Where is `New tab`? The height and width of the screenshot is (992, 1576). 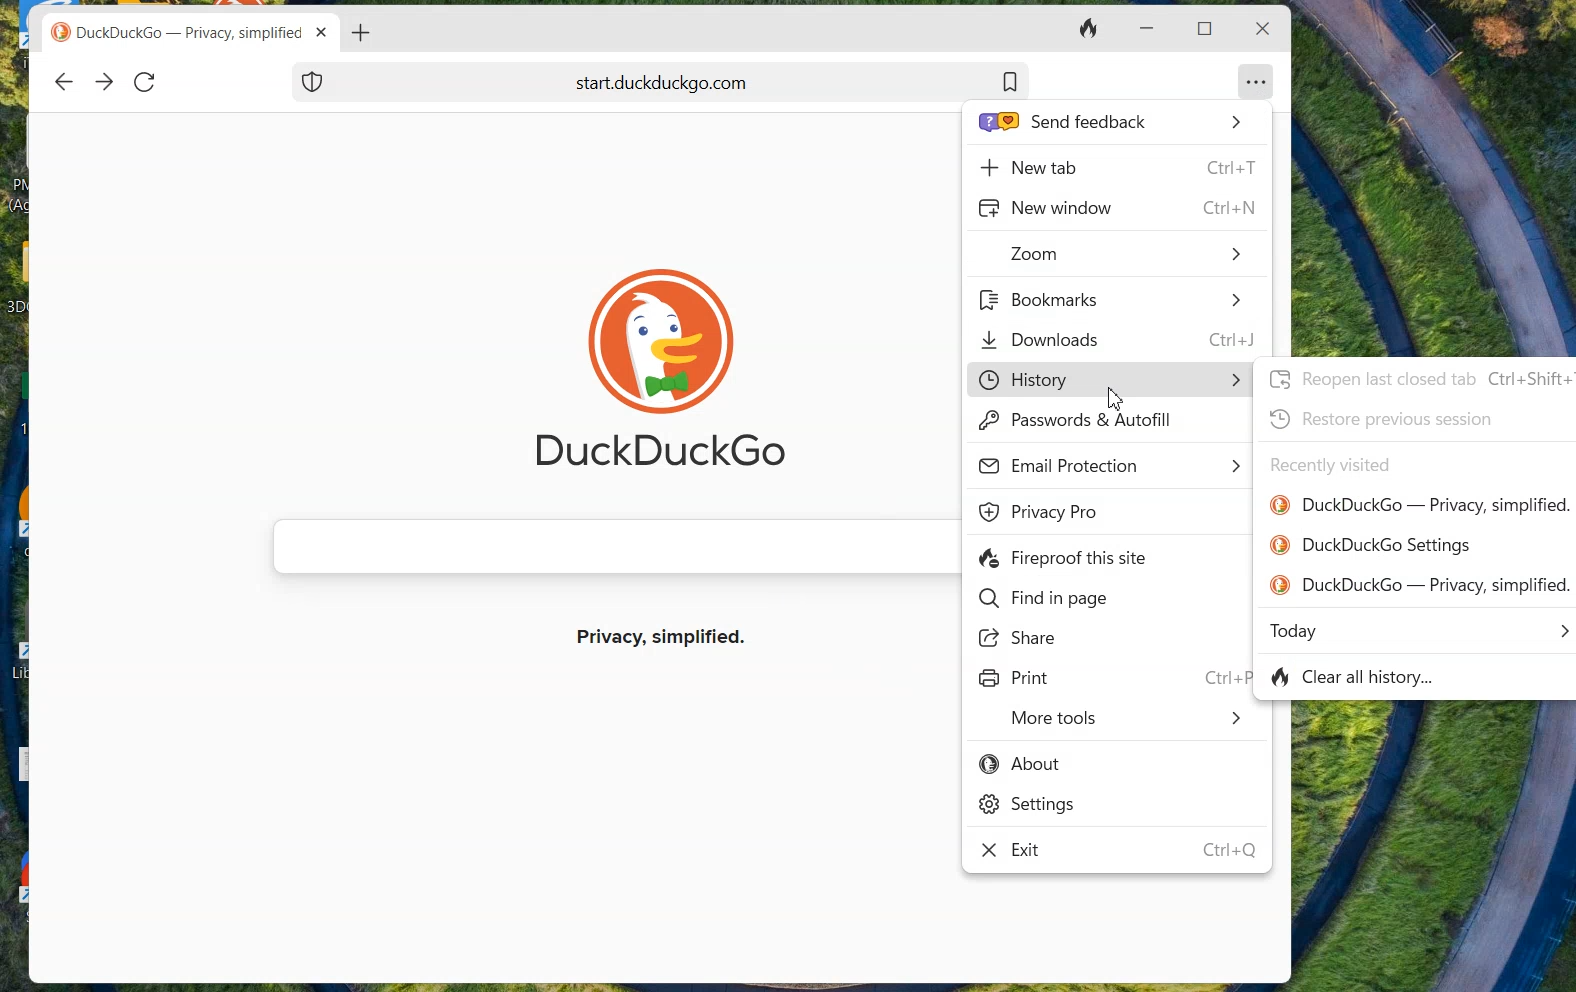 New tab is located at coordinates (1116, 166).